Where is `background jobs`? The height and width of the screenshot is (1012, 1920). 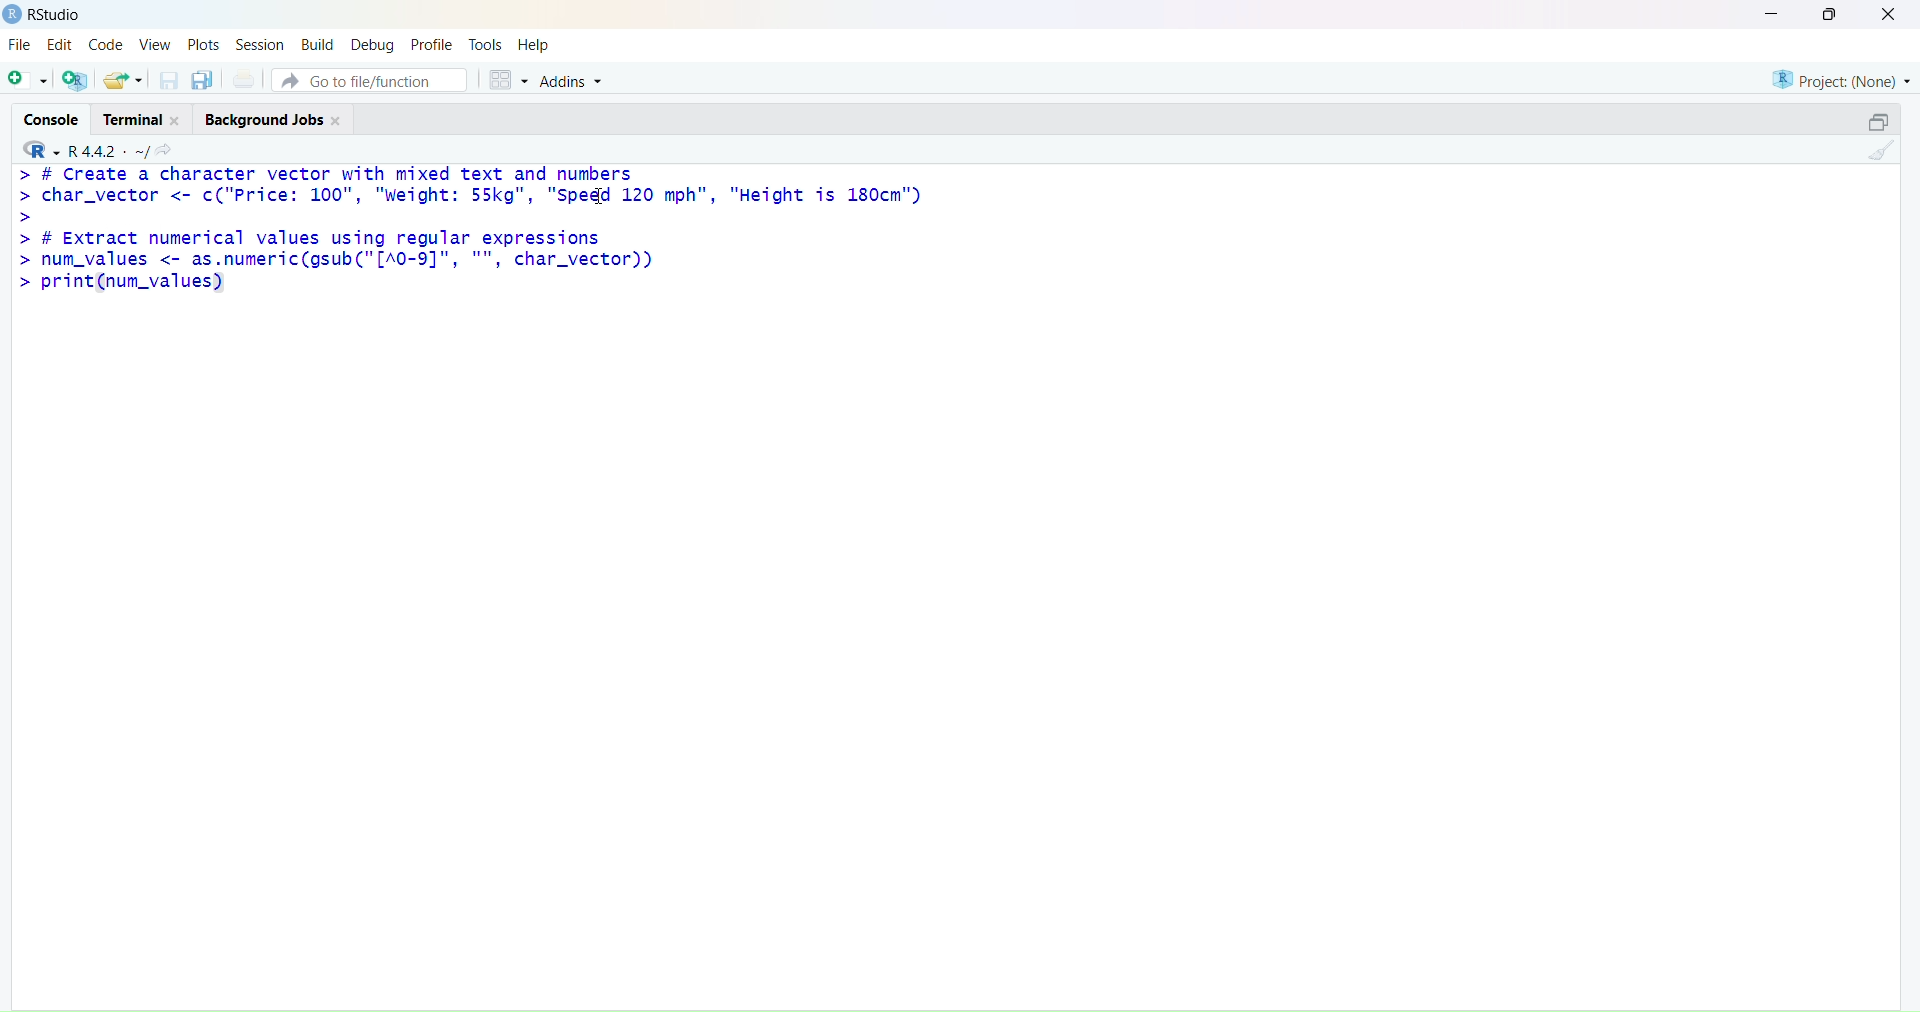
background jobs is located at coordinates (264, 120).